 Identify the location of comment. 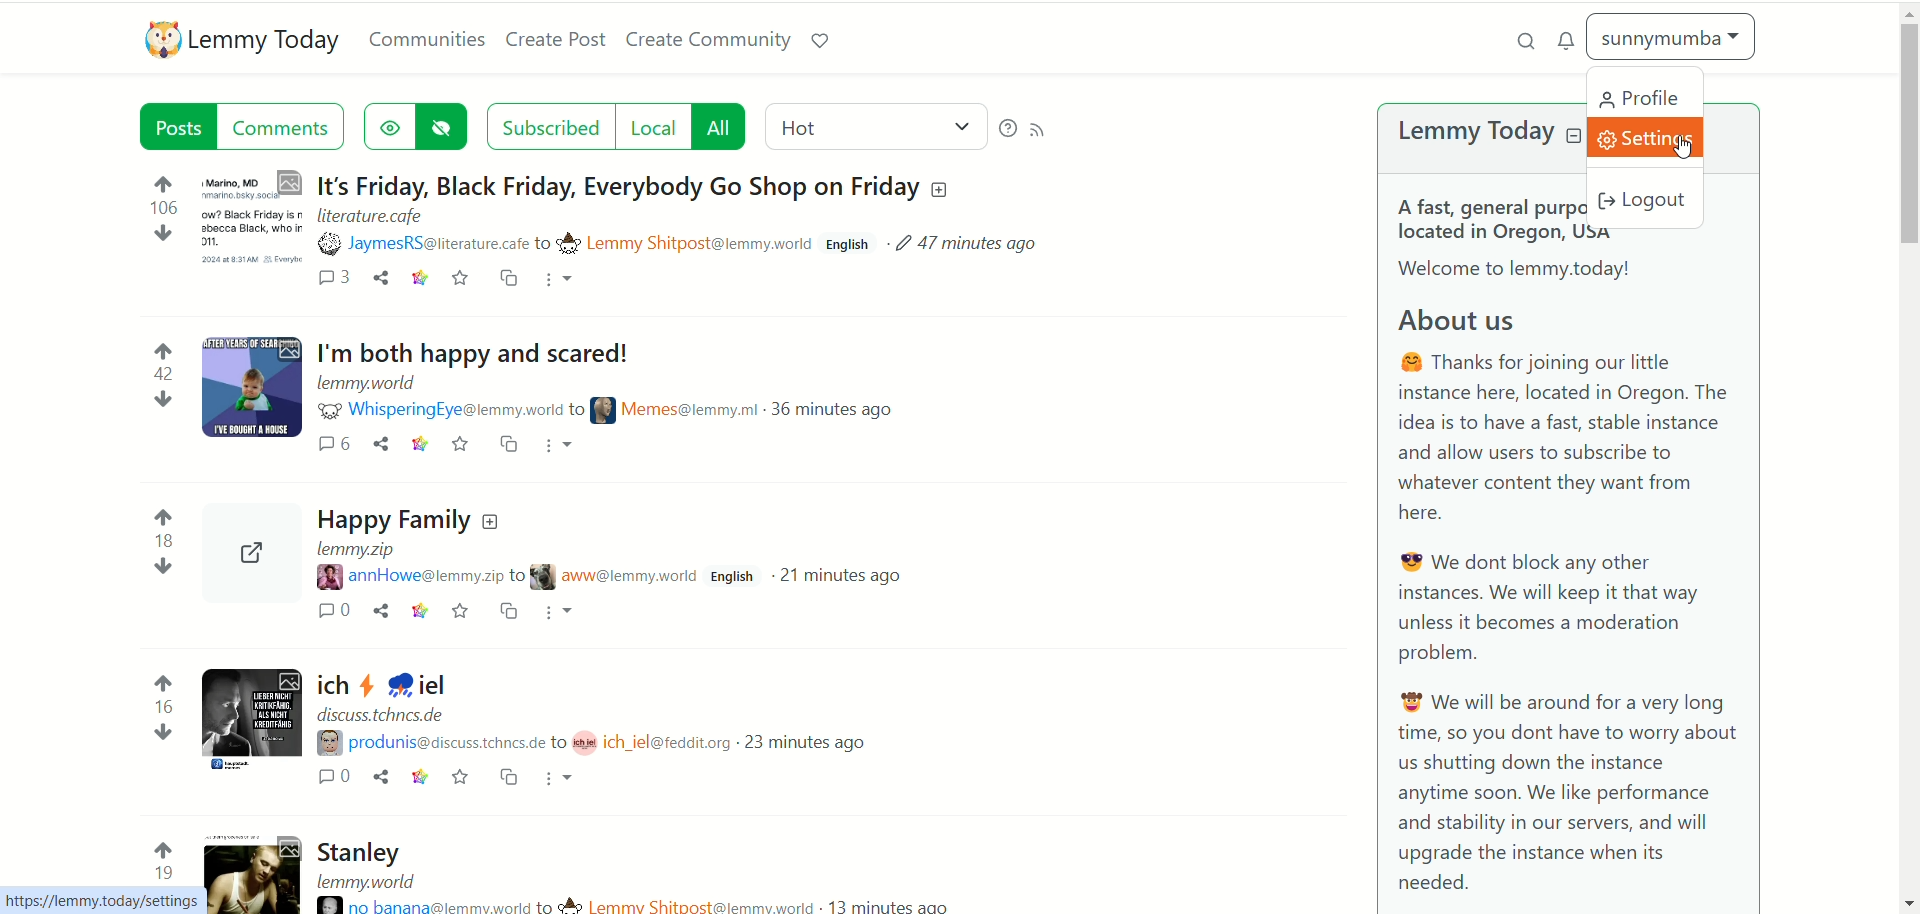
(332, 281).